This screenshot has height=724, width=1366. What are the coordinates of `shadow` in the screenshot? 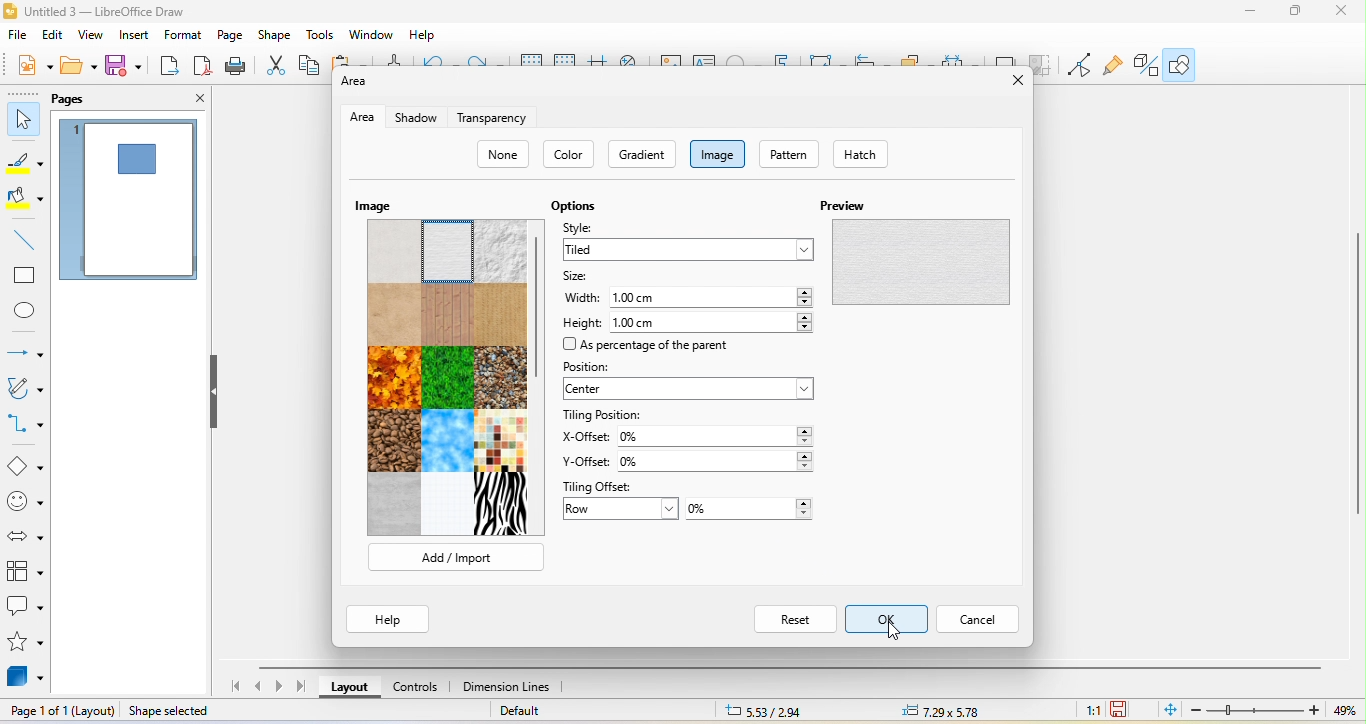 It's located at (419, 119).